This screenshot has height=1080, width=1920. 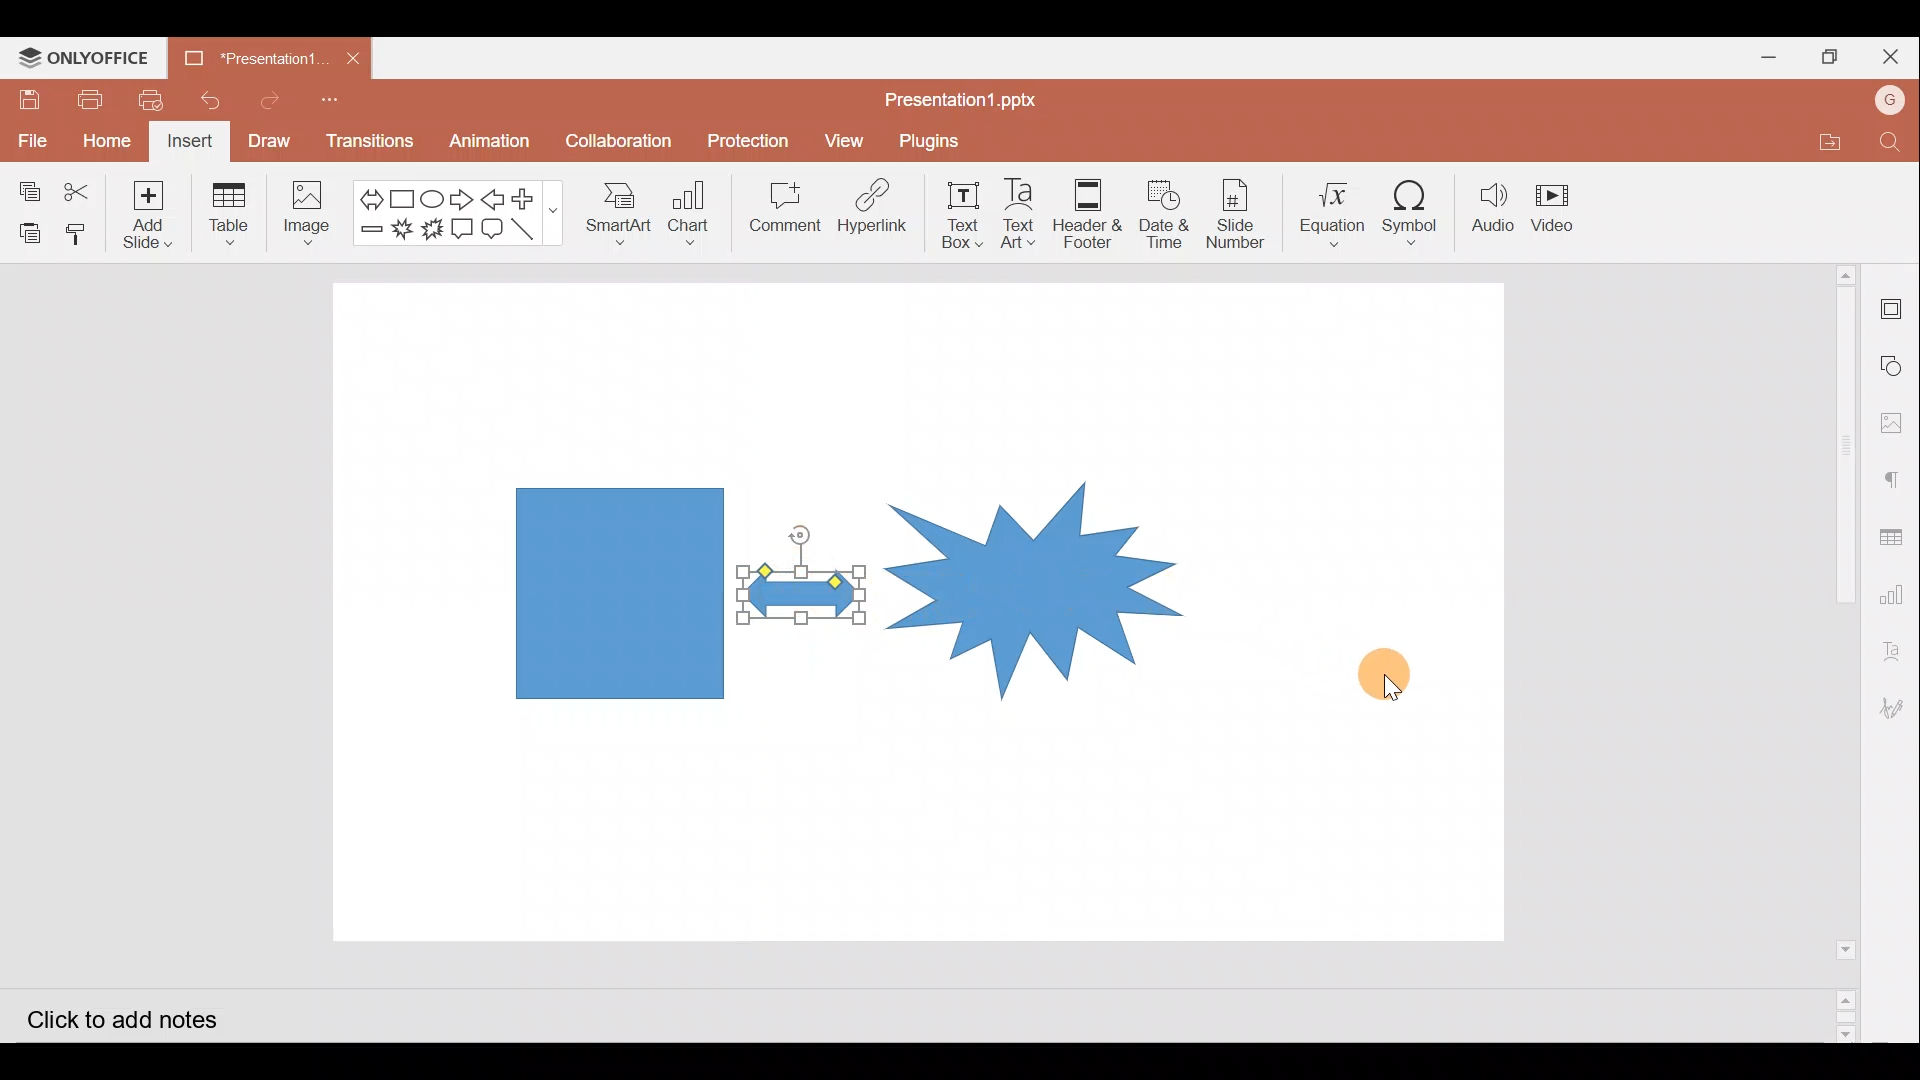 I want to click on Plugins, so click(x=930, y=142).